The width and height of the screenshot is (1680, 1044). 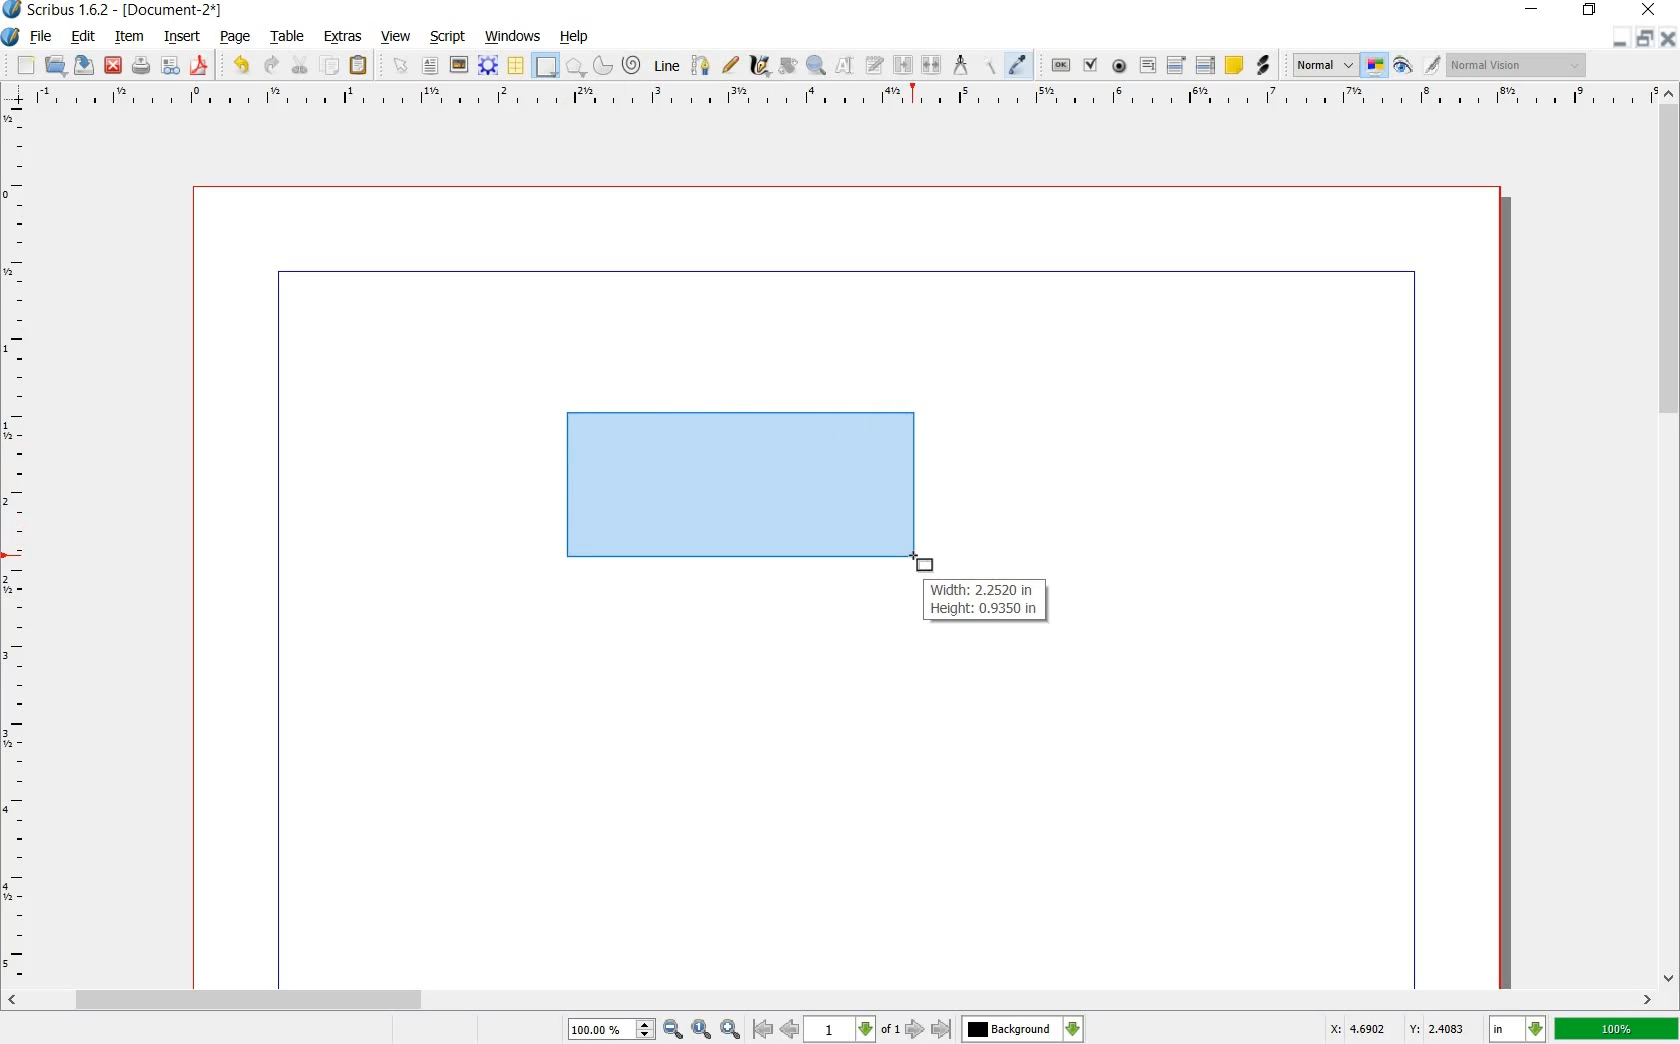 What do you see at coordinates (1120, 66) in the screenshot?
I see `PDF RADIO BUTTON` at bounding box center [1120, 66].